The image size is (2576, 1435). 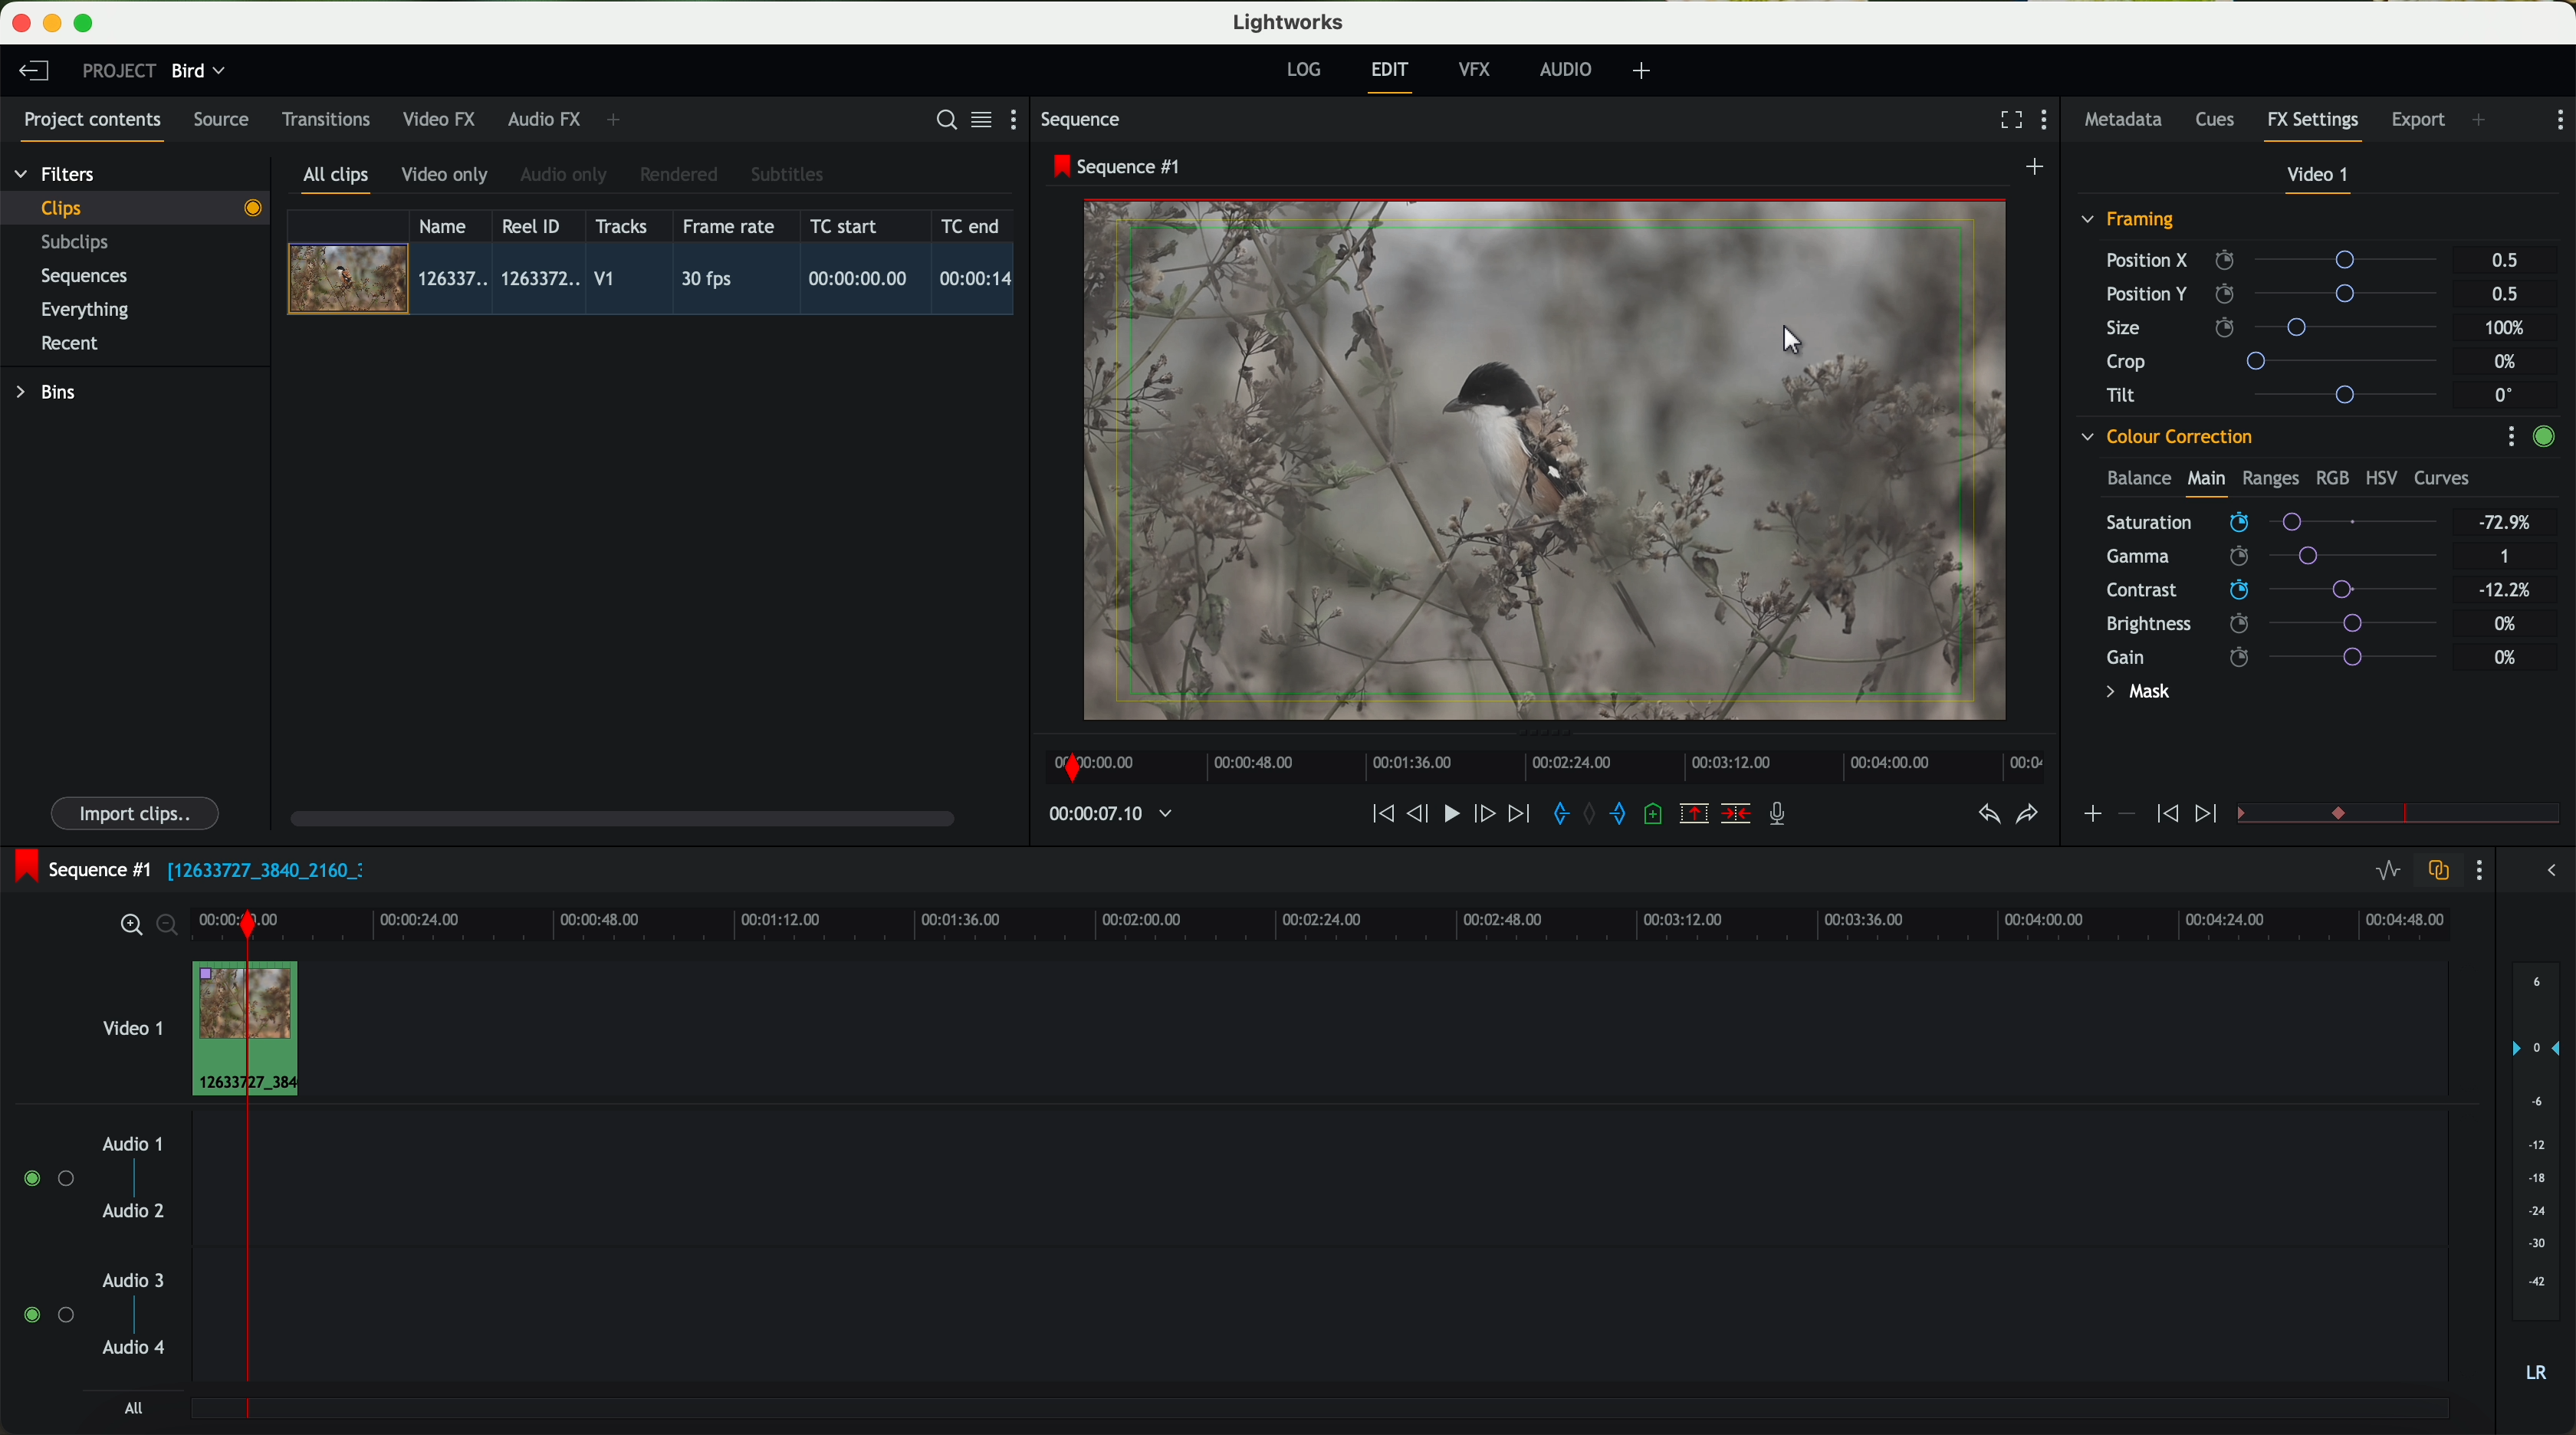 I want to click on framing, so click(x=2129, y=222).